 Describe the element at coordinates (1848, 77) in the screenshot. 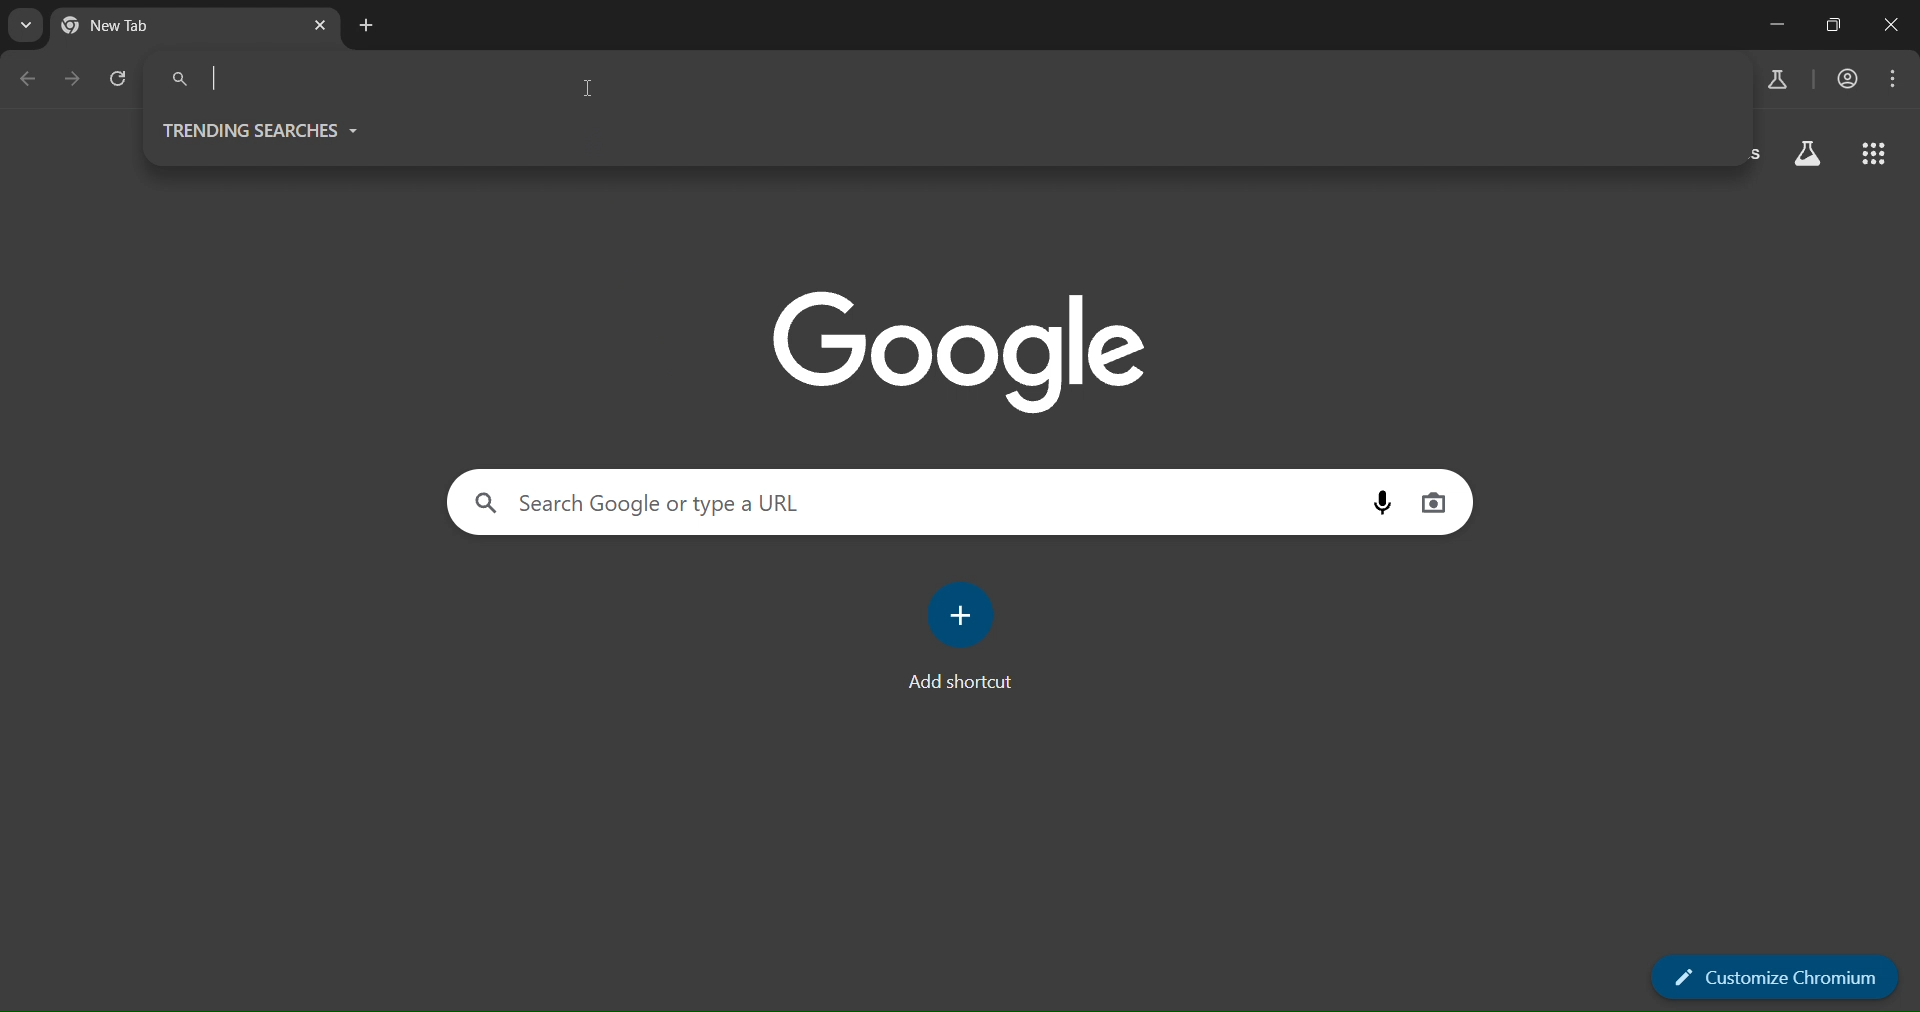

I see `account` at that location.